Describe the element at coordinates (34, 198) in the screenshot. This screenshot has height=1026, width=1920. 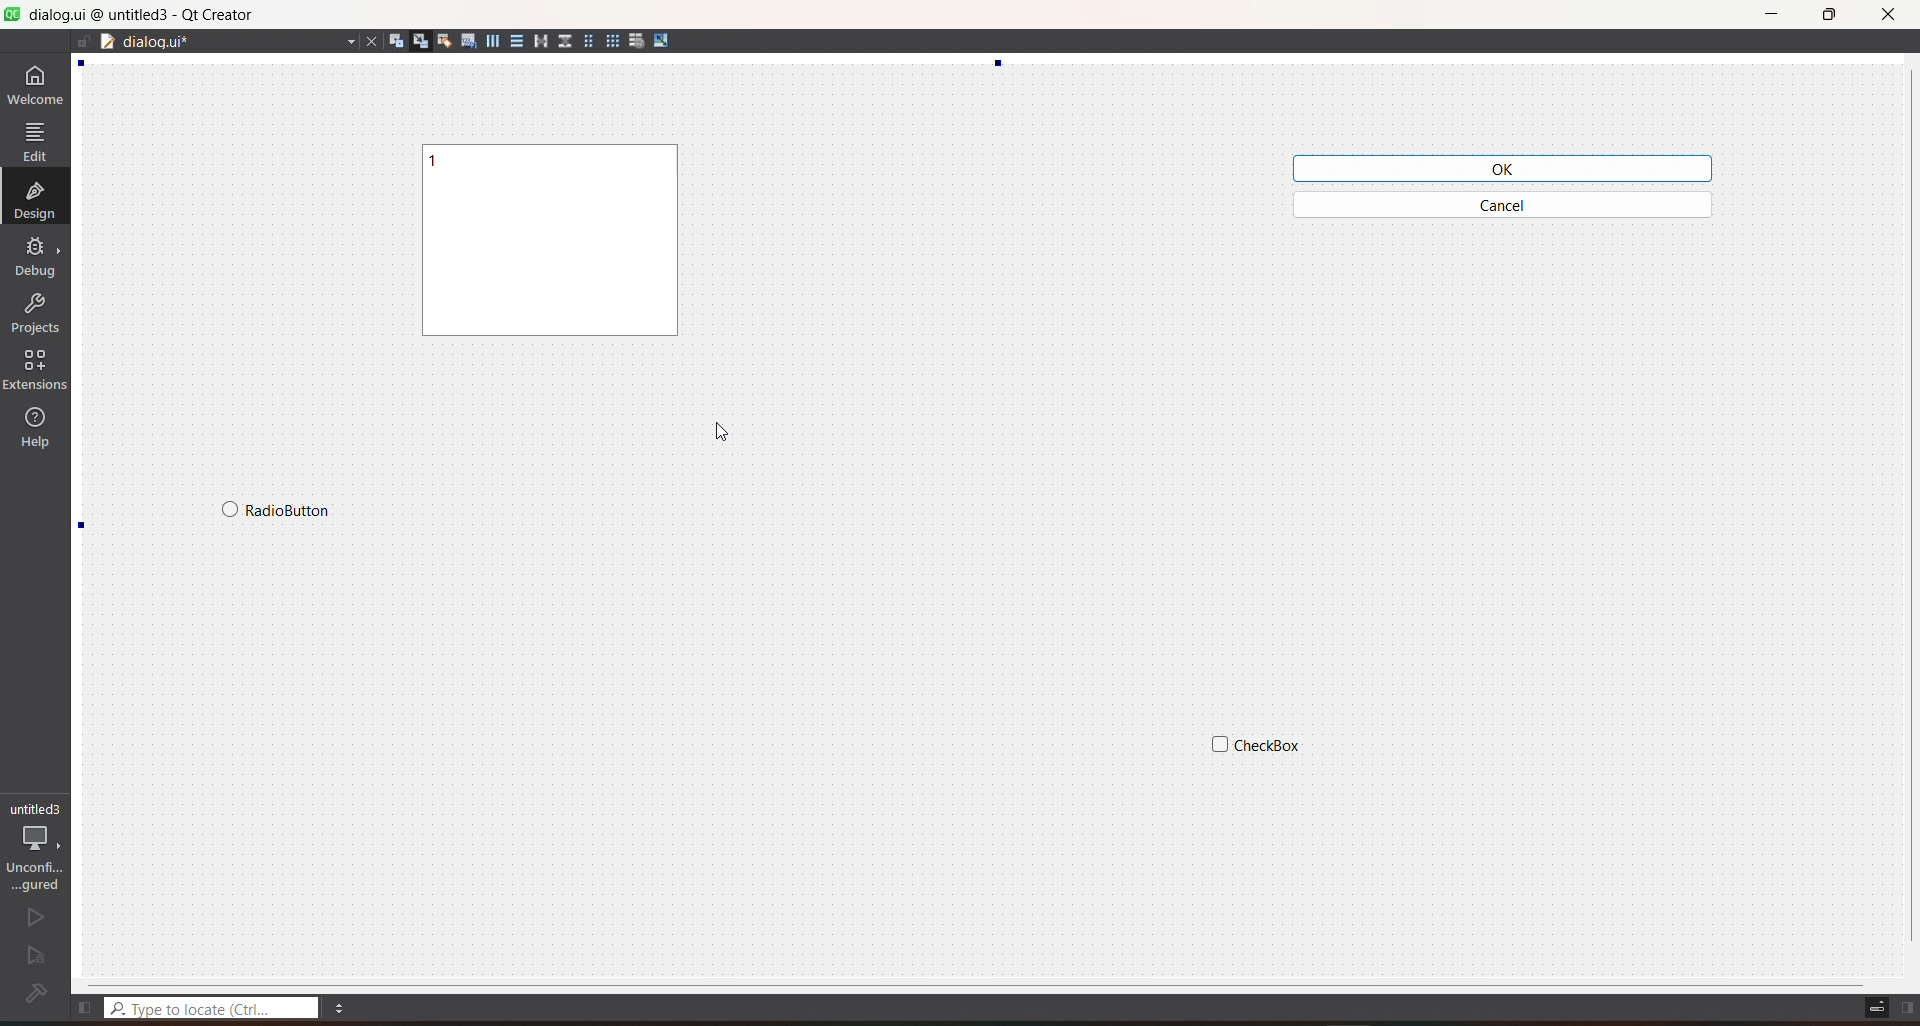
I see `design` at that location.